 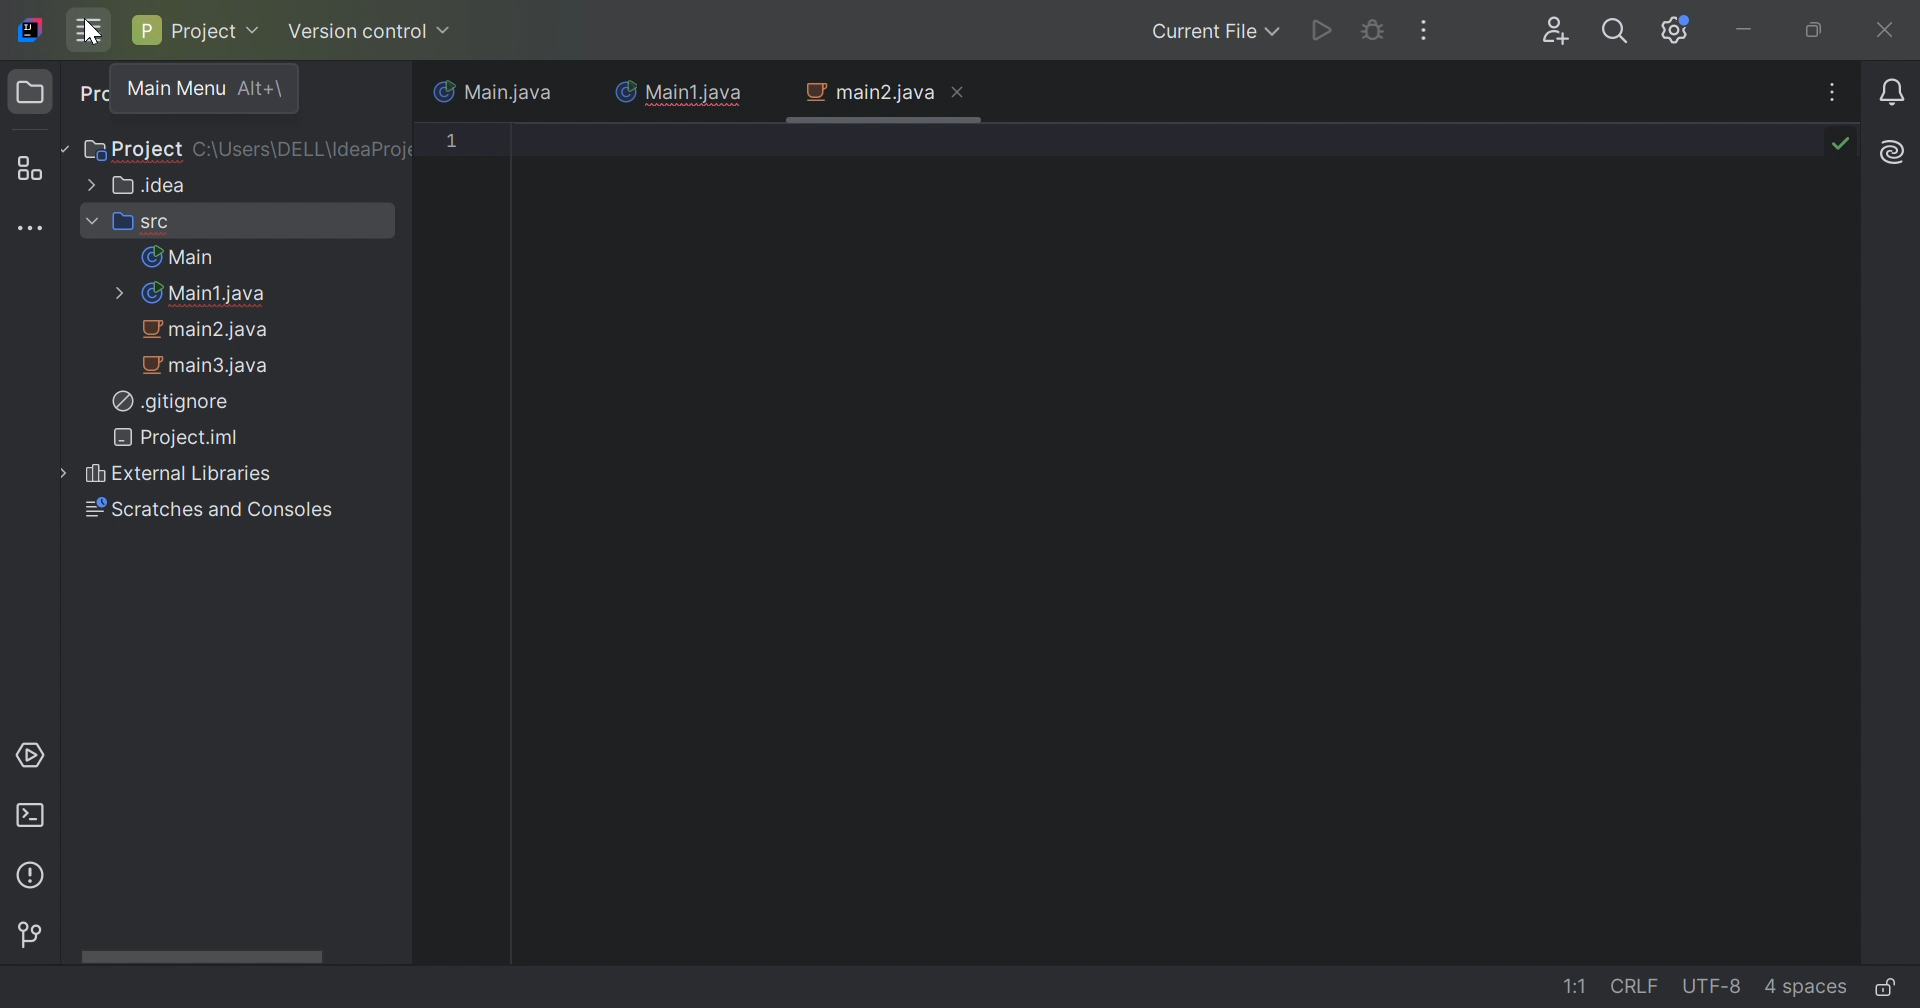 What do you see at coordinates (1834, 92) in the screenshot?
I see `Recent File, tab Actions, and More` at bounding box center [1834, 92].